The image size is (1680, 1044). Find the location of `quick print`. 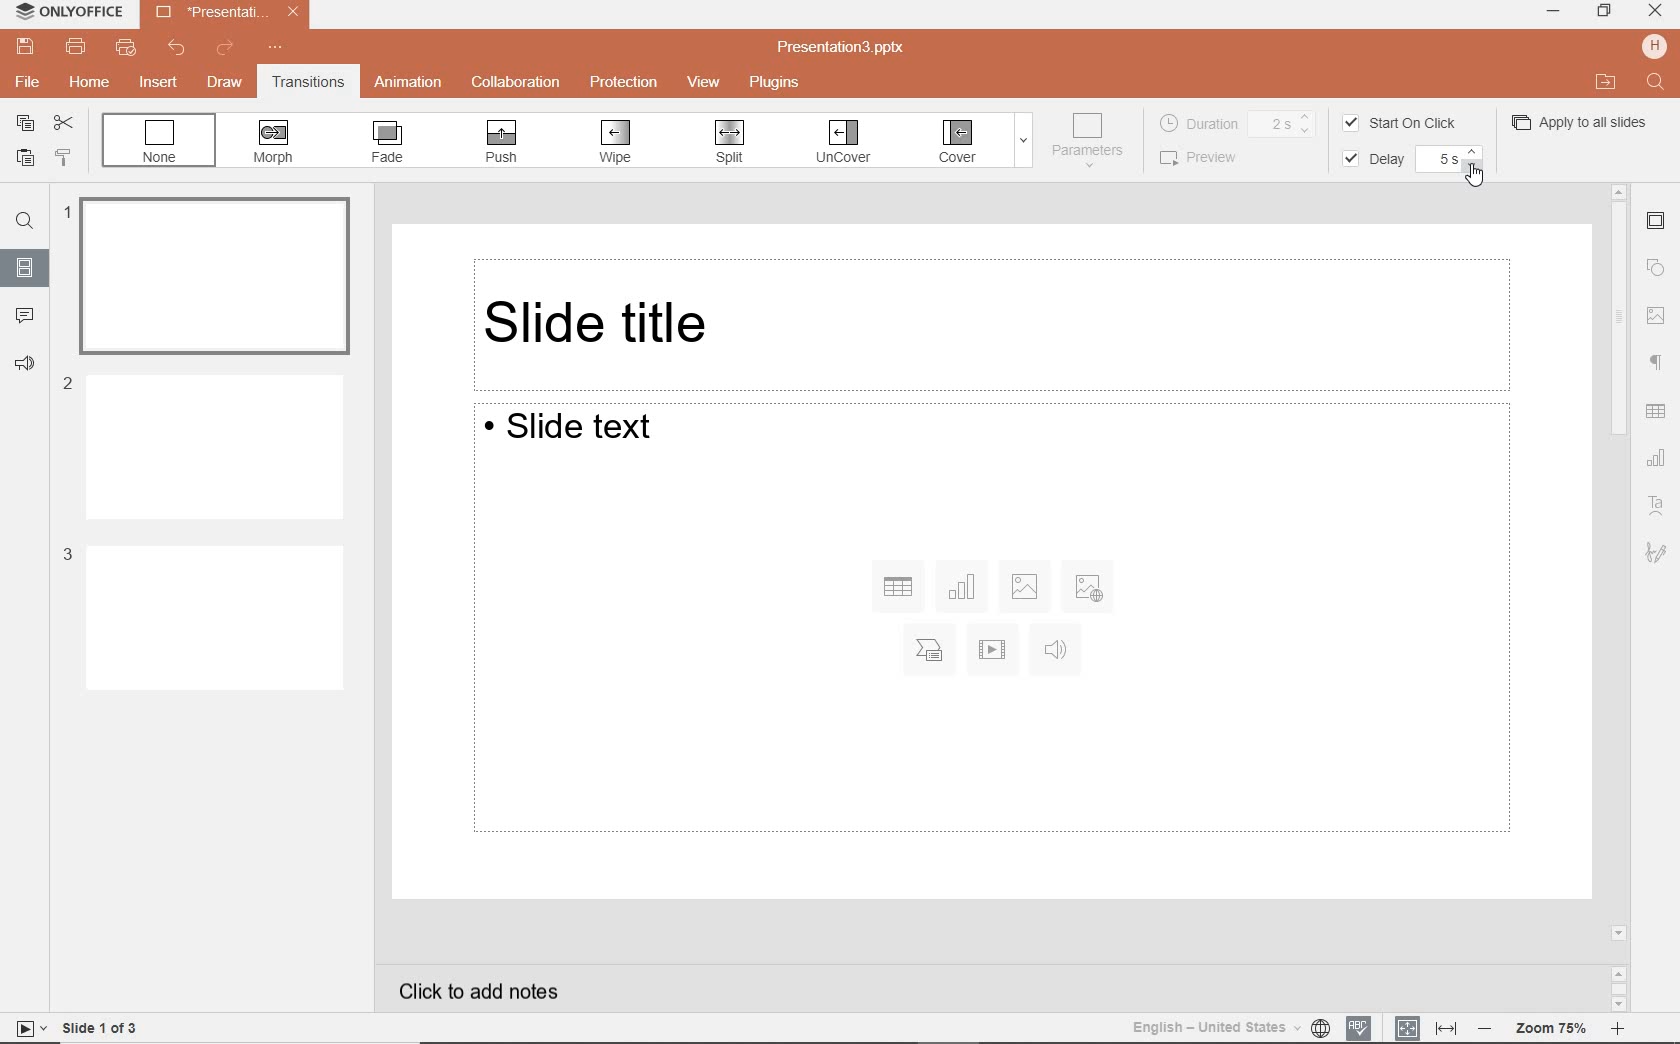

quick print is located at coordinates (124, 49).